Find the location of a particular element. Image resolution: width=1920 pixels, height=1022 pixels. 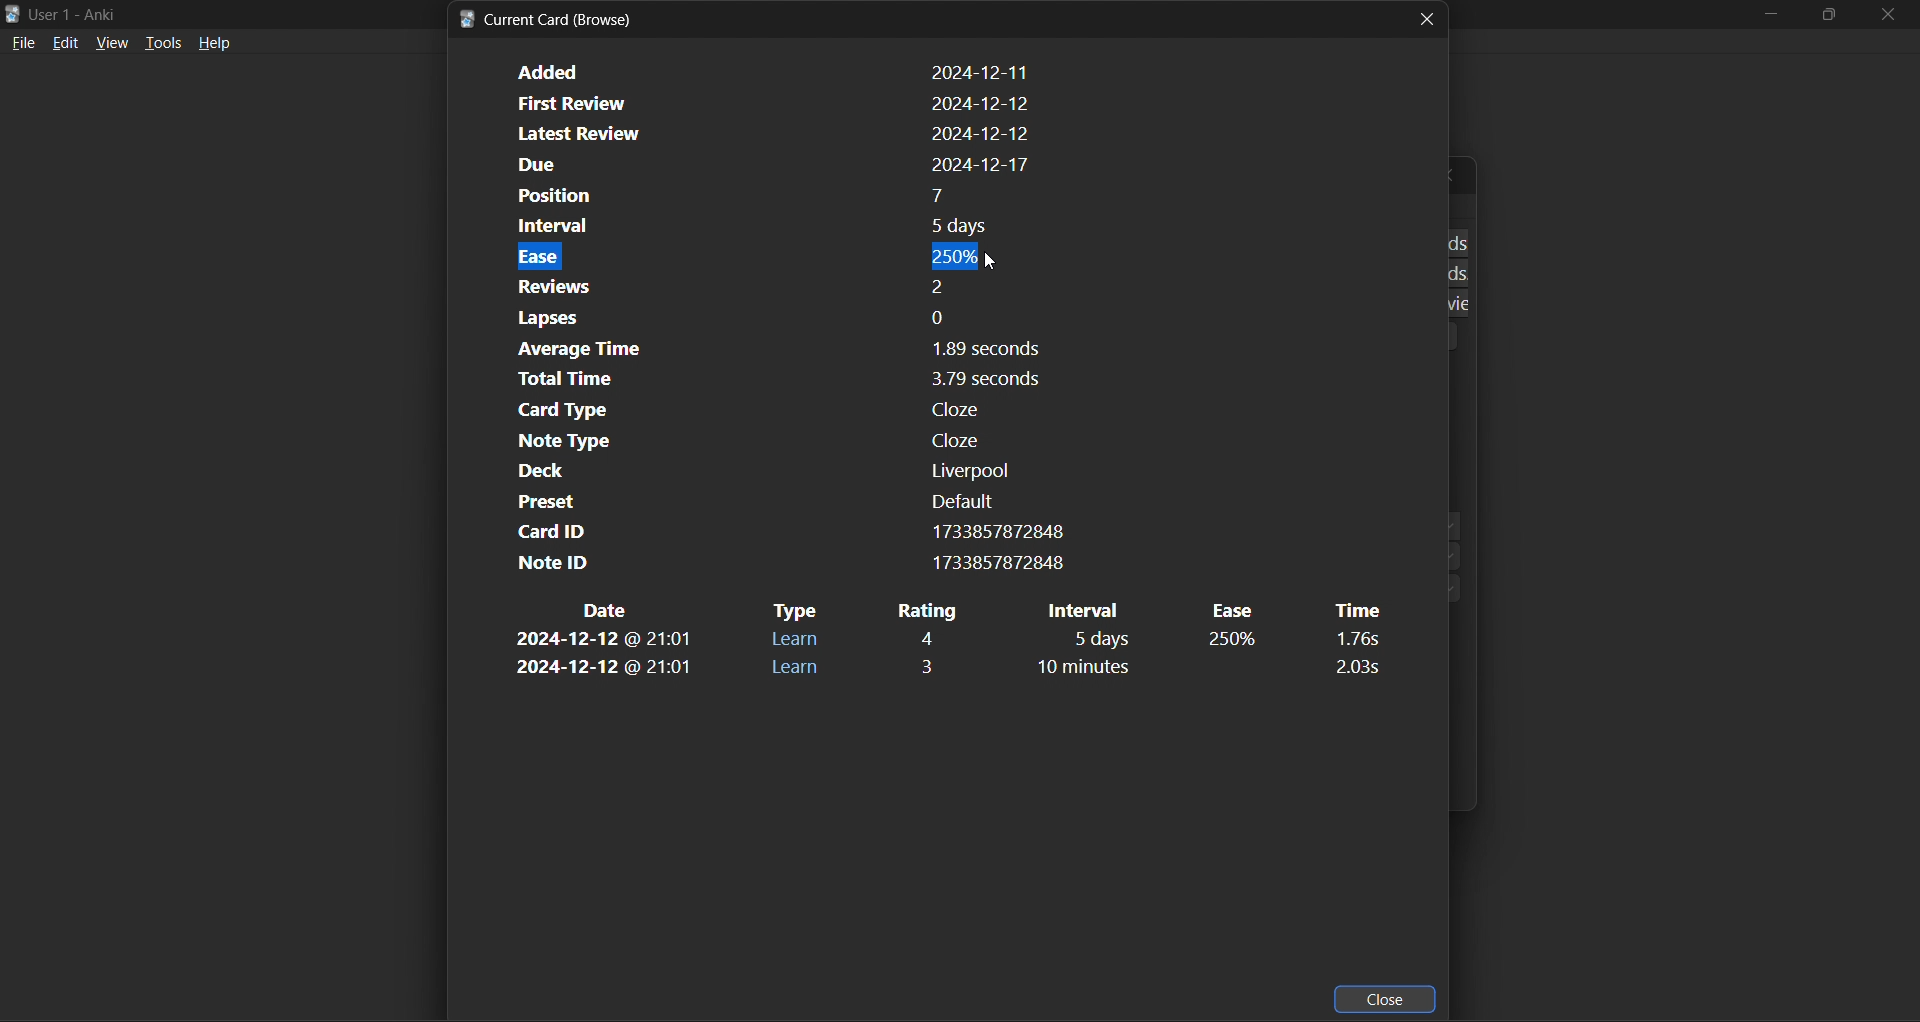

rating is located at coordinates (926, 610).